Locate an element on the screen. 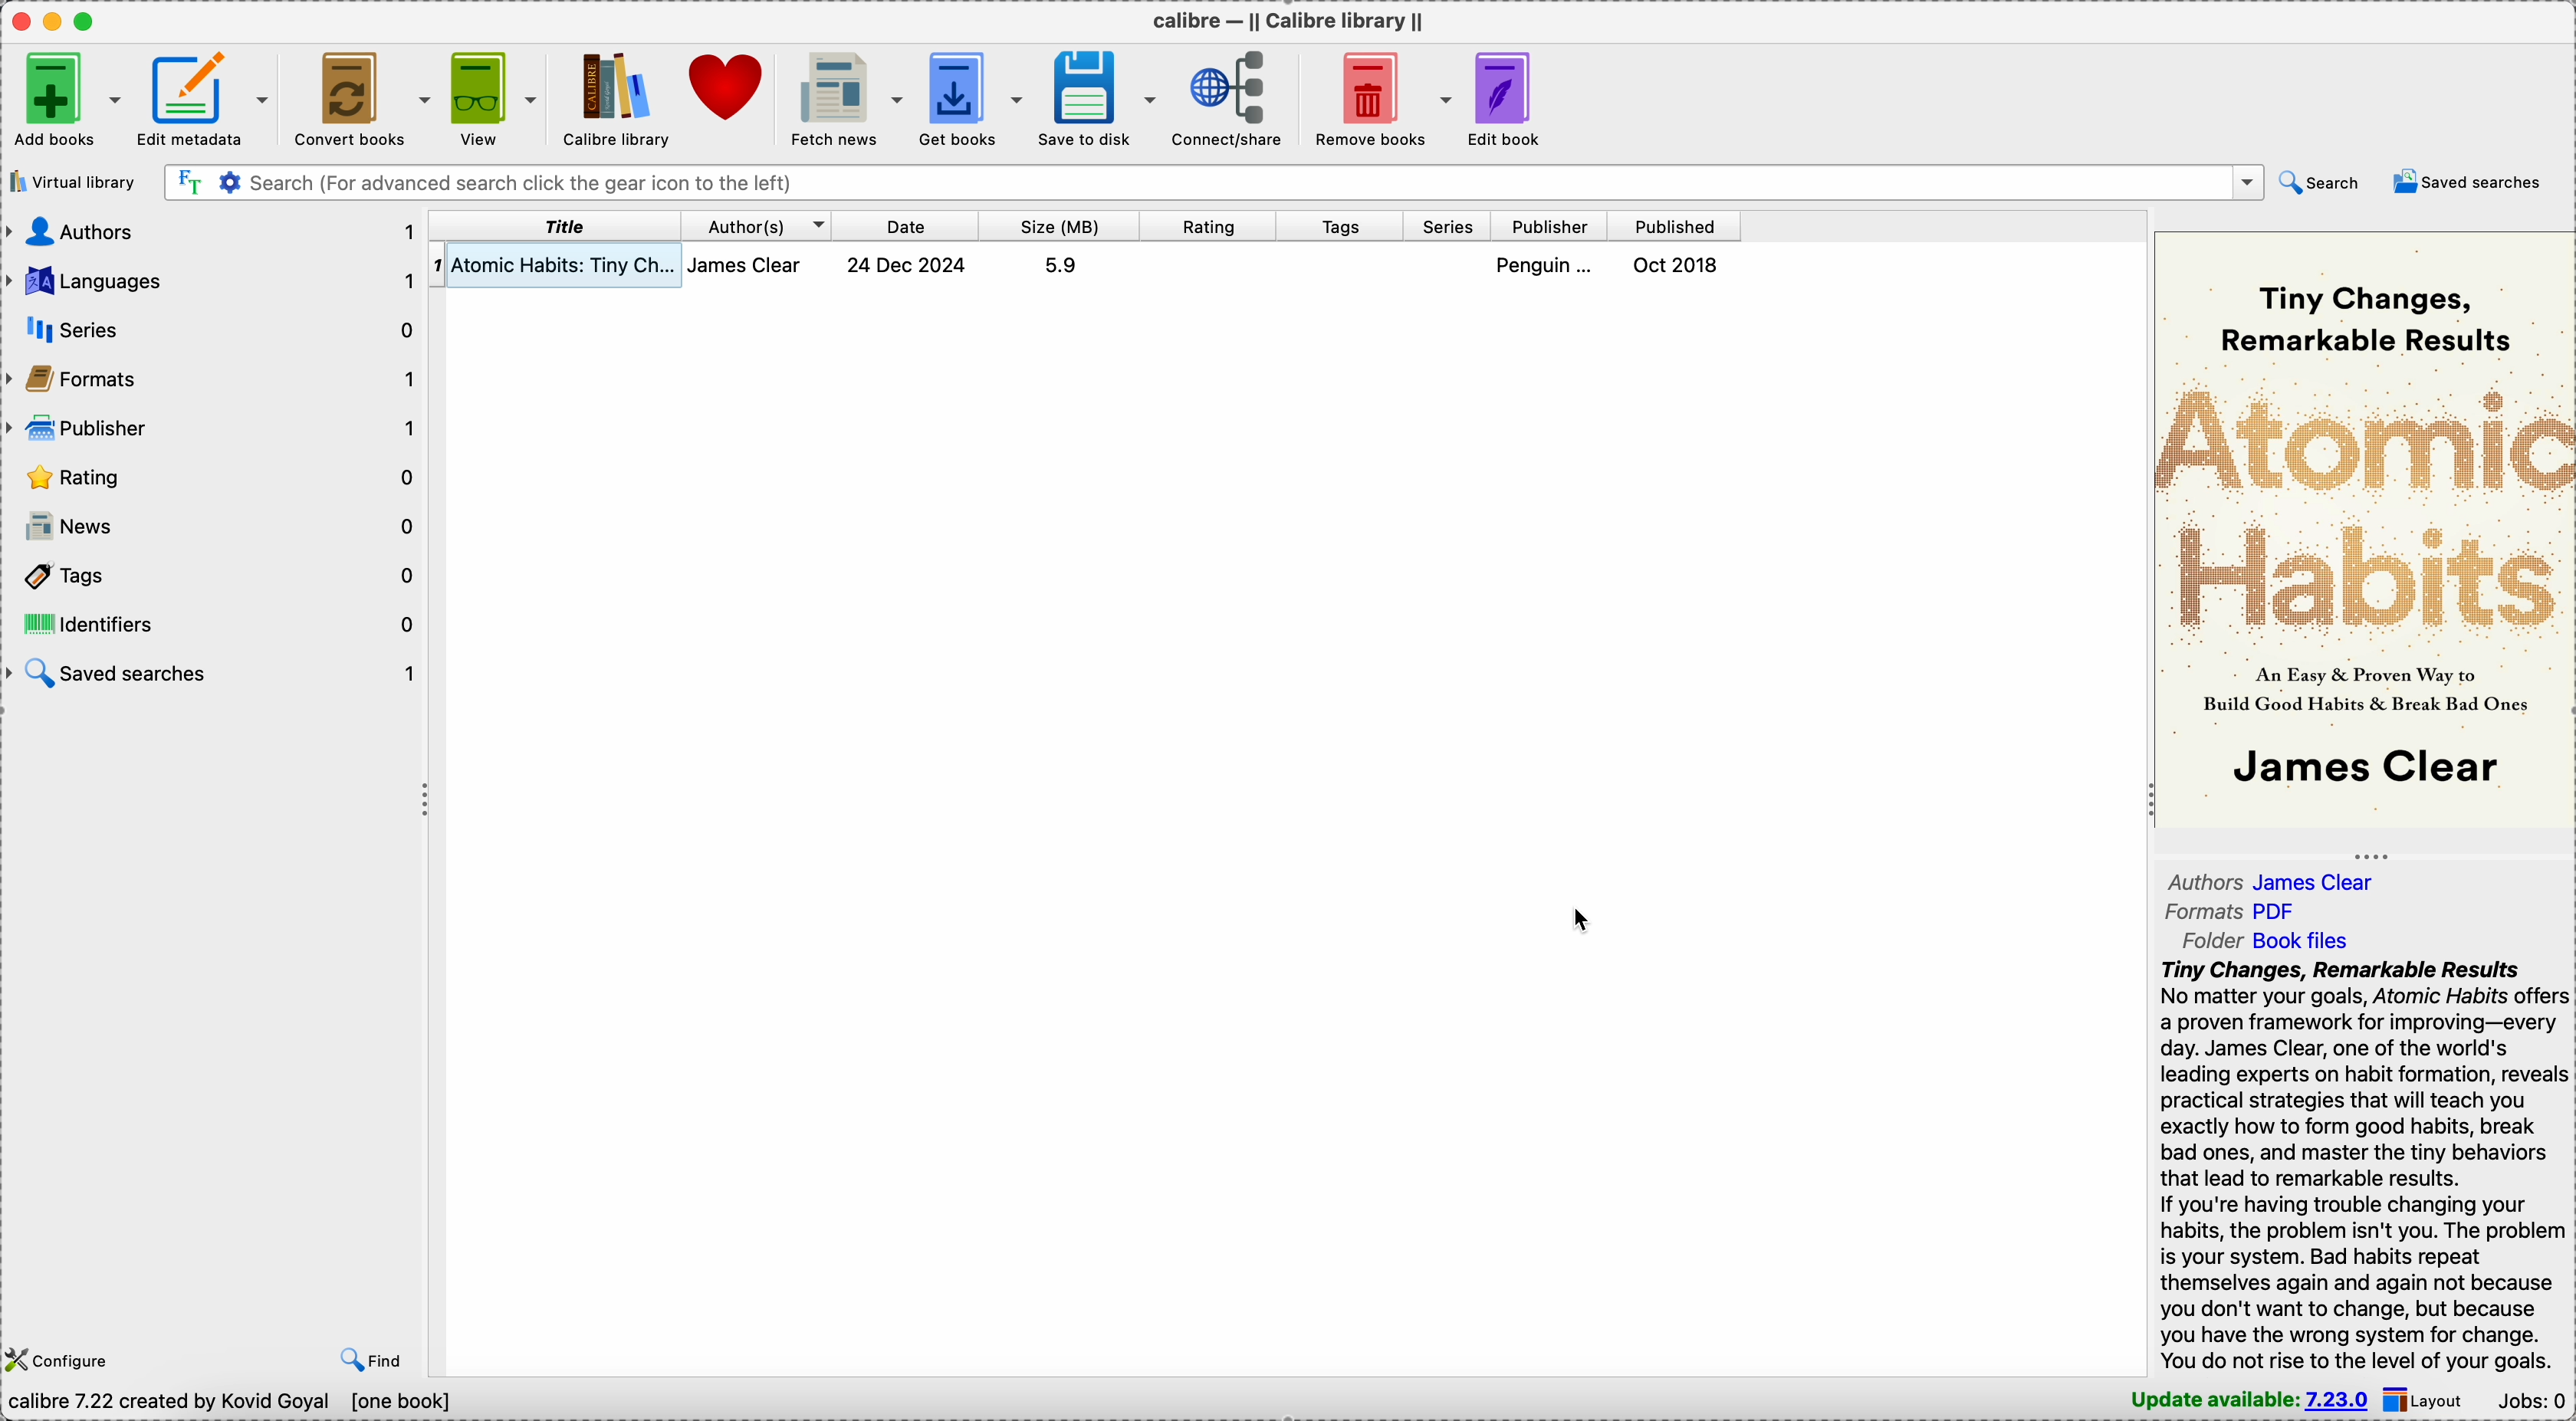  publisher is located at coordinates (1552, 227).